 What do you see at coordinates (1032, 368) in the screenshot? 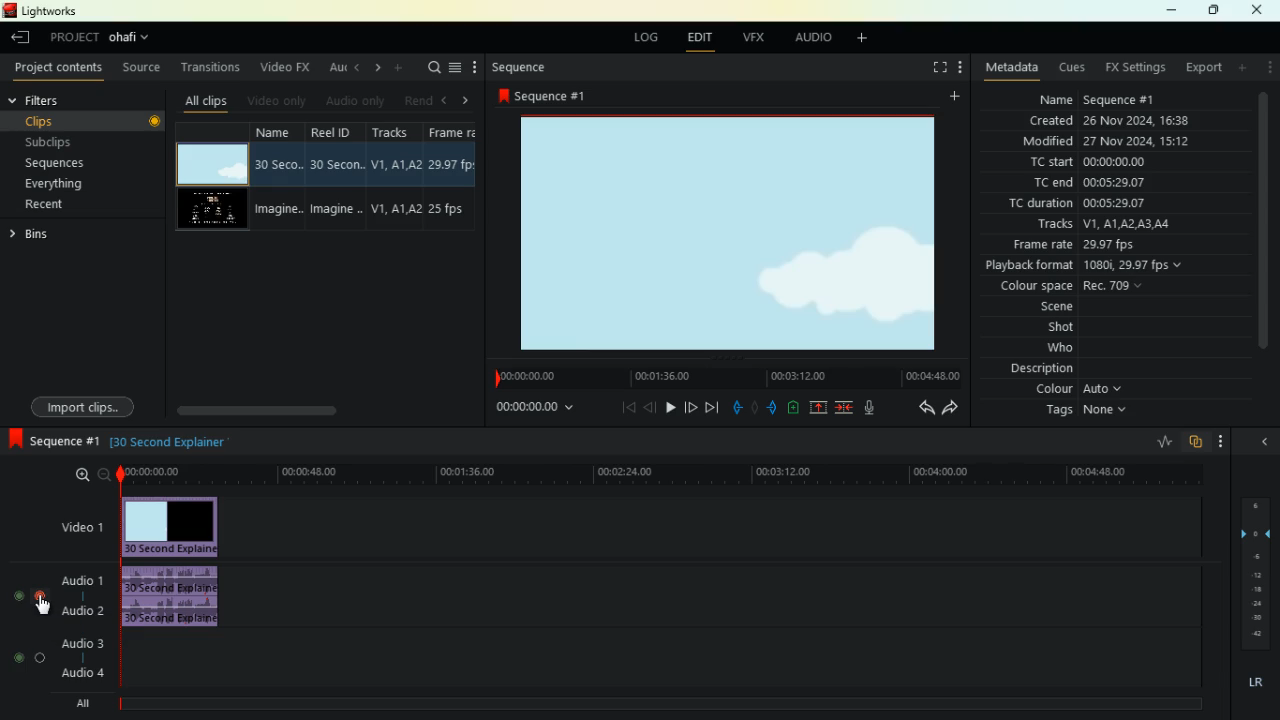
I see `description` at bounding box center [1032, 368].